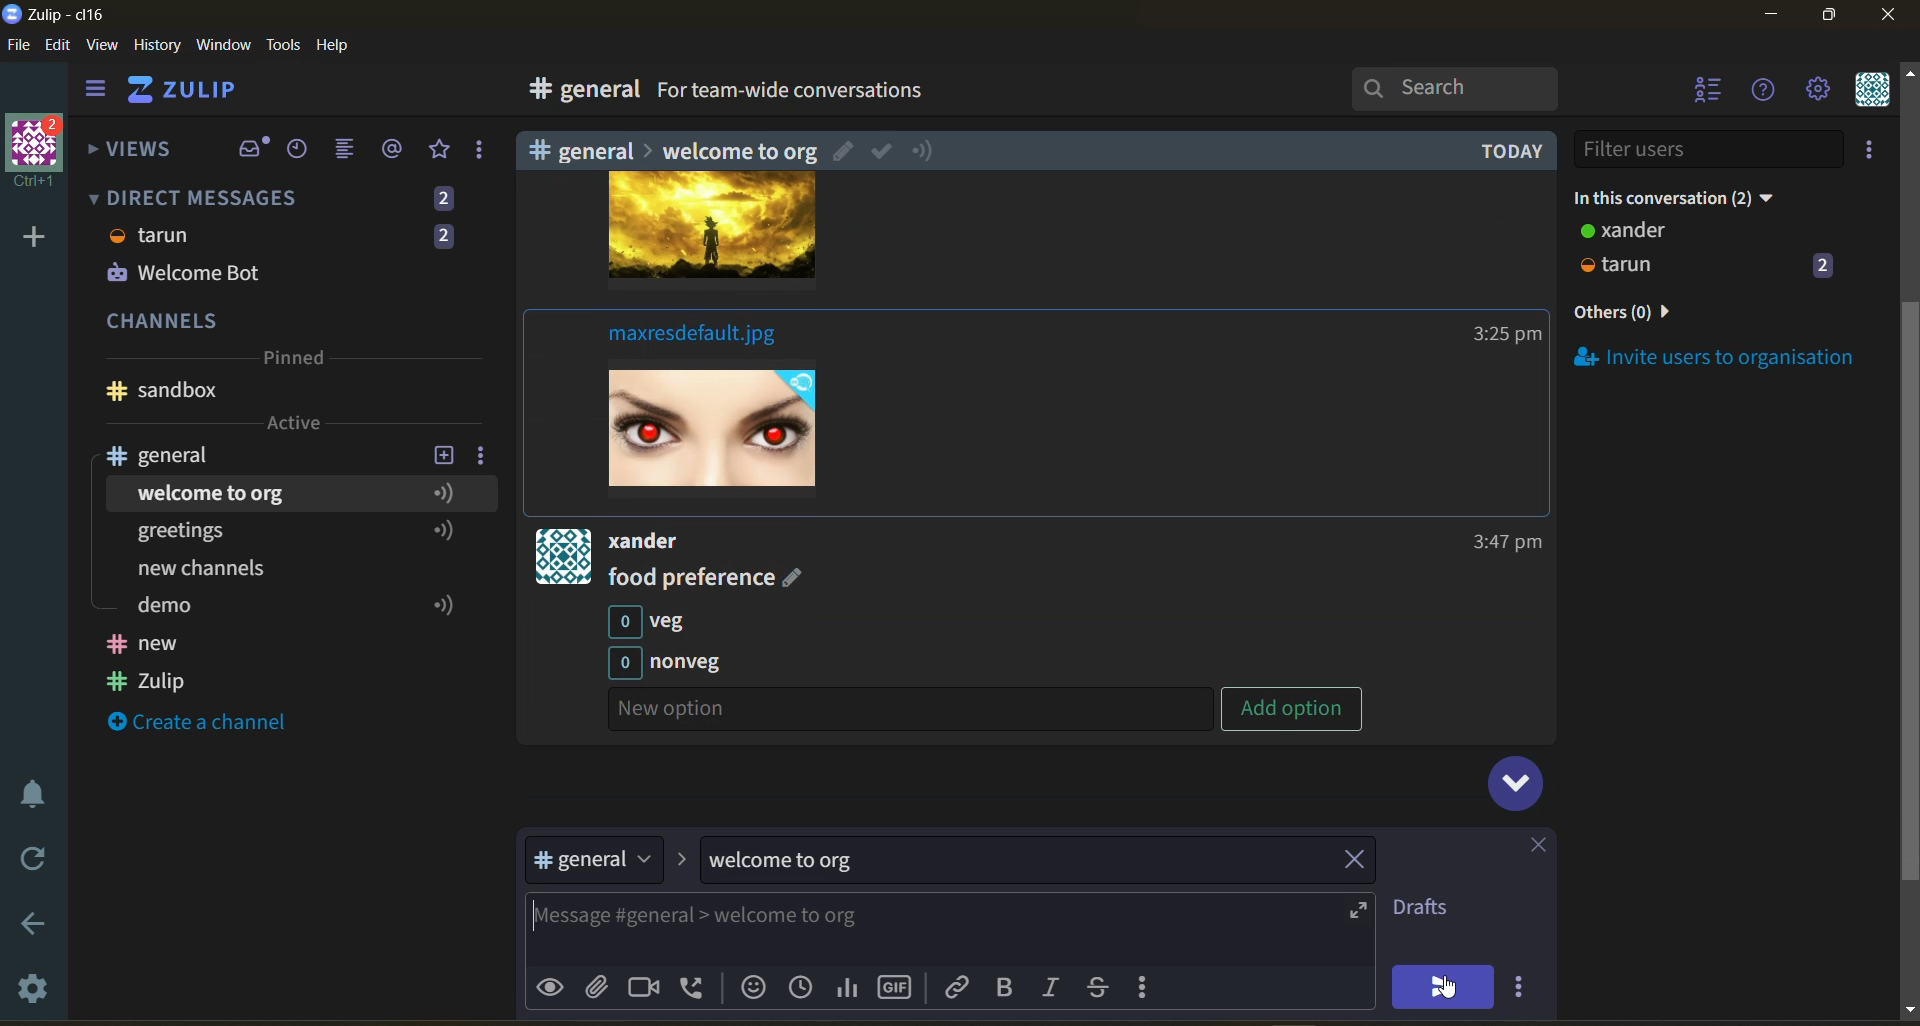 The width and height of the screenshot is (1920, 1026). What do you see at coordinates (898, 92) in the screenshot?
I see `for team wide conversations` at bounding box center [898, 92].